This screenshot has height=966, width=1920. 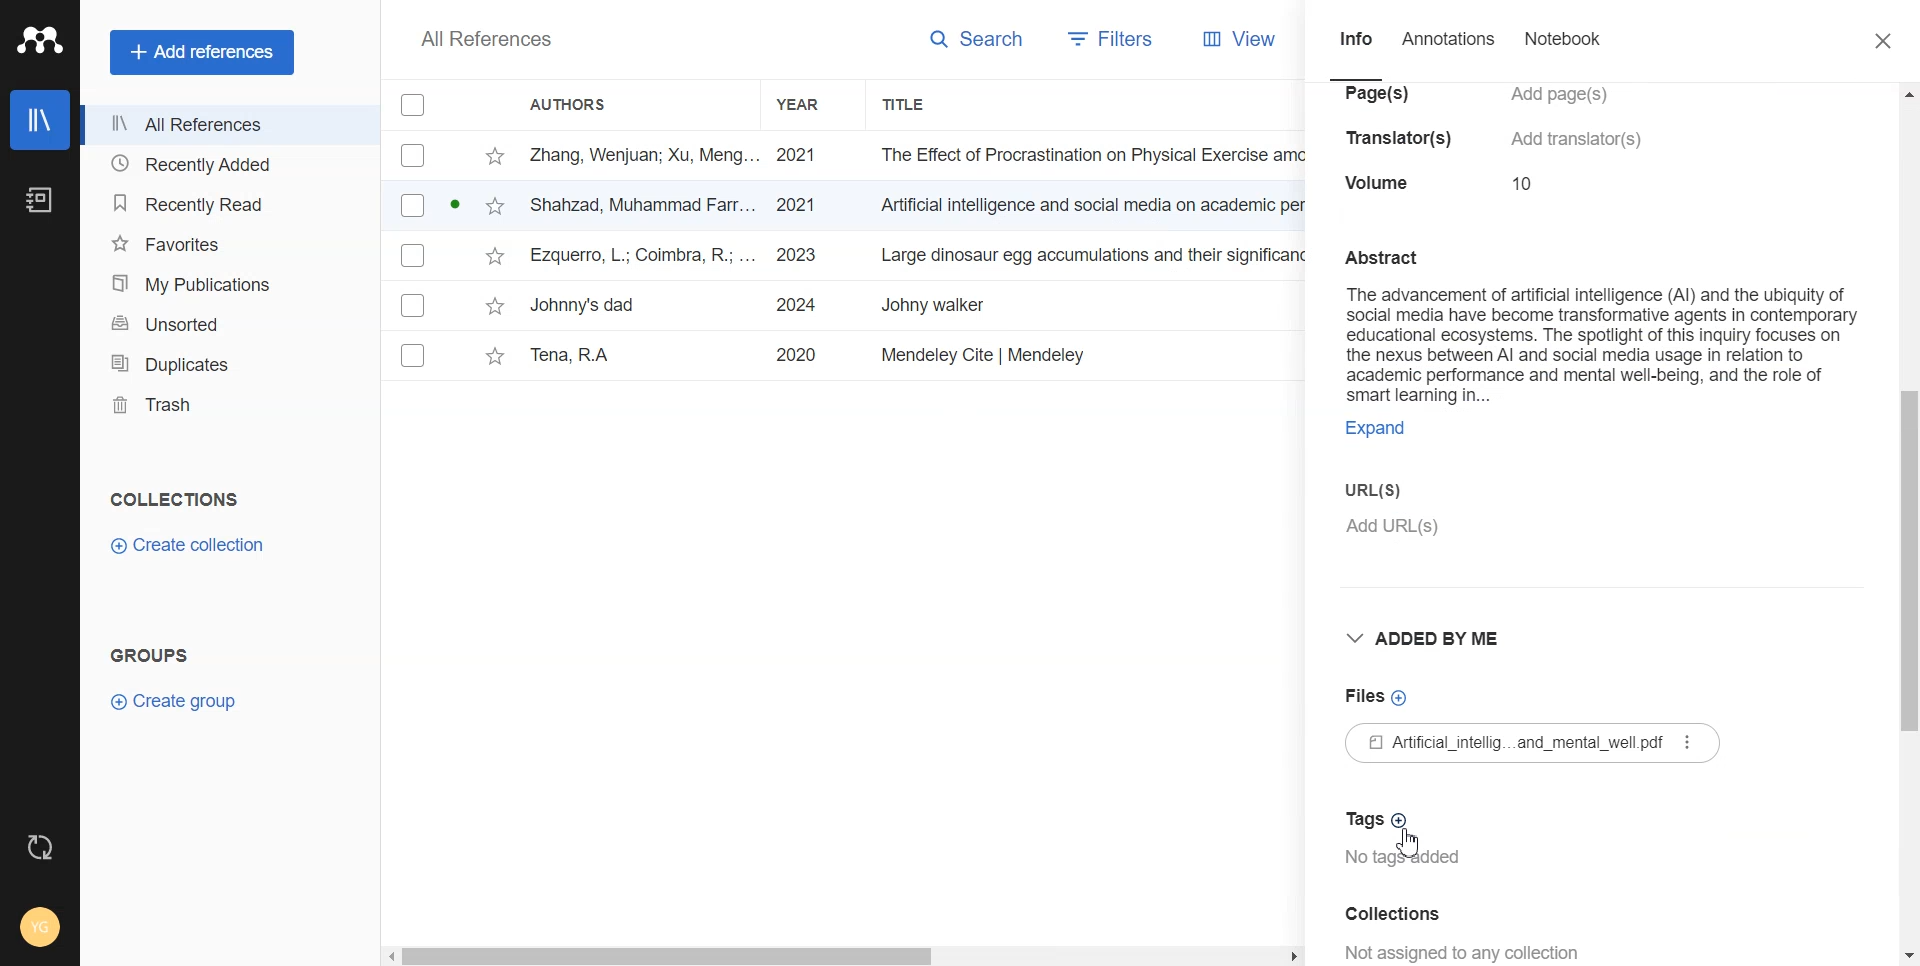 What do you see at coordinates (226, 362) in the screenshot?
I see `Duplicates` at bounding box center [226, 362].